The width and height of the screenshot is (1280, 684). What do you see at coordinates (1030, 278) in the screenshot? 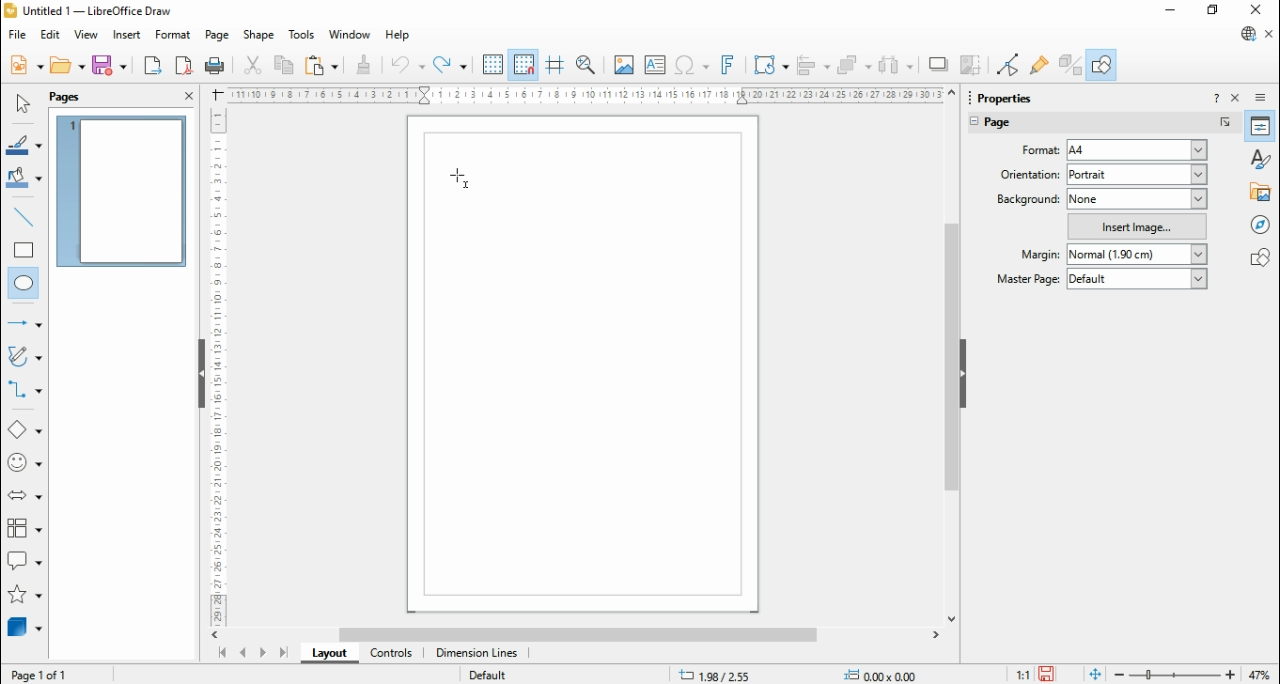
I see `master page` at bounding box center [1030, 278].